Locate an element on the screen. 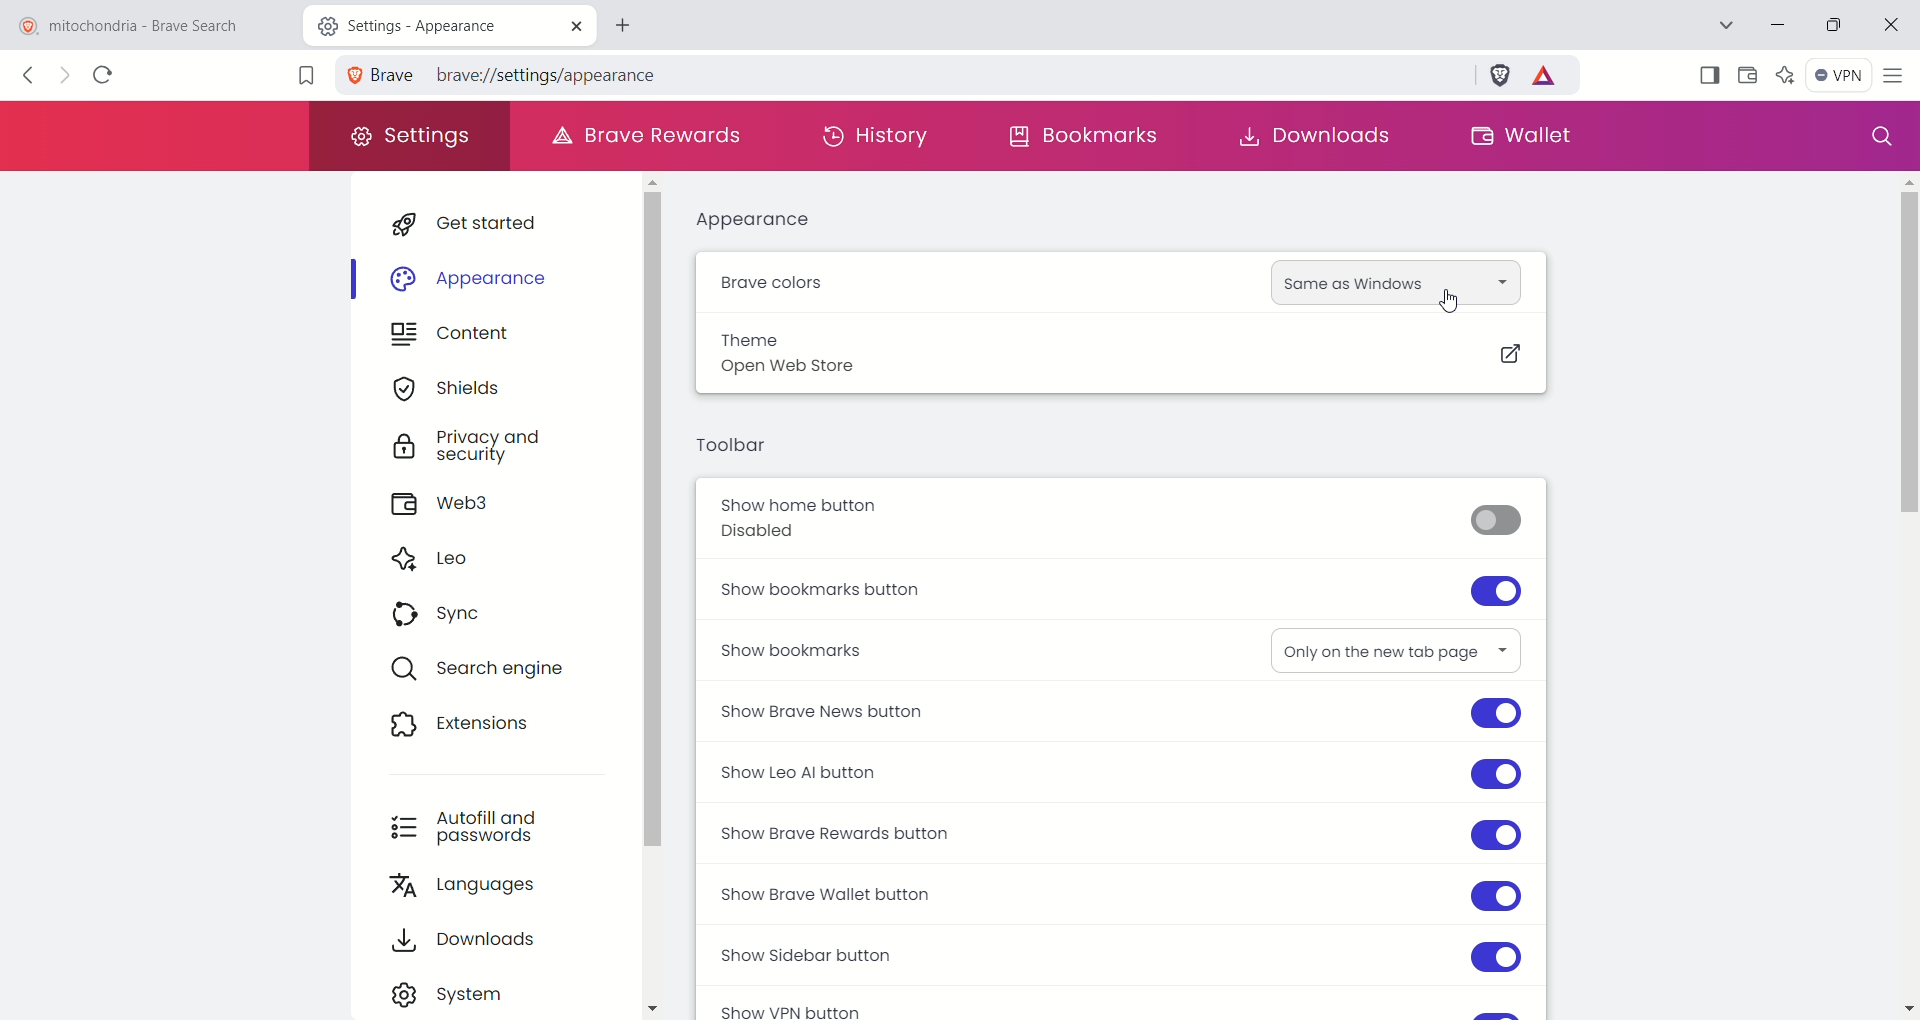 The width and height of the screenshot is (1920, 1020). customize and control brave is located at coordinates (1897, 76).